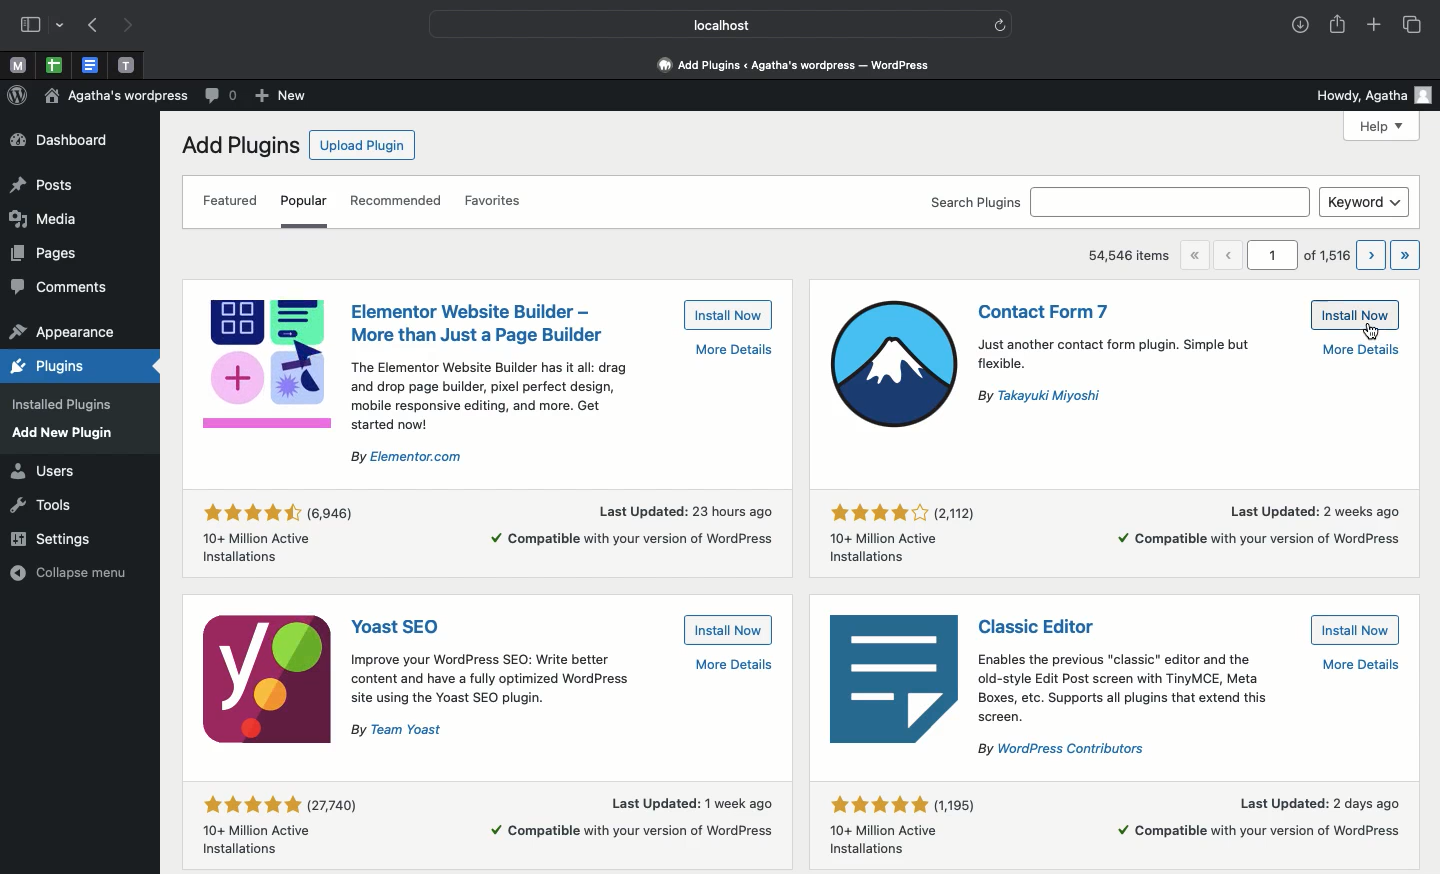 Image resolution: width=1440 pixels, height=874 pixels. Describe the element at coordinates (278, 829) in the screenshot. I see `Rating` at that location.